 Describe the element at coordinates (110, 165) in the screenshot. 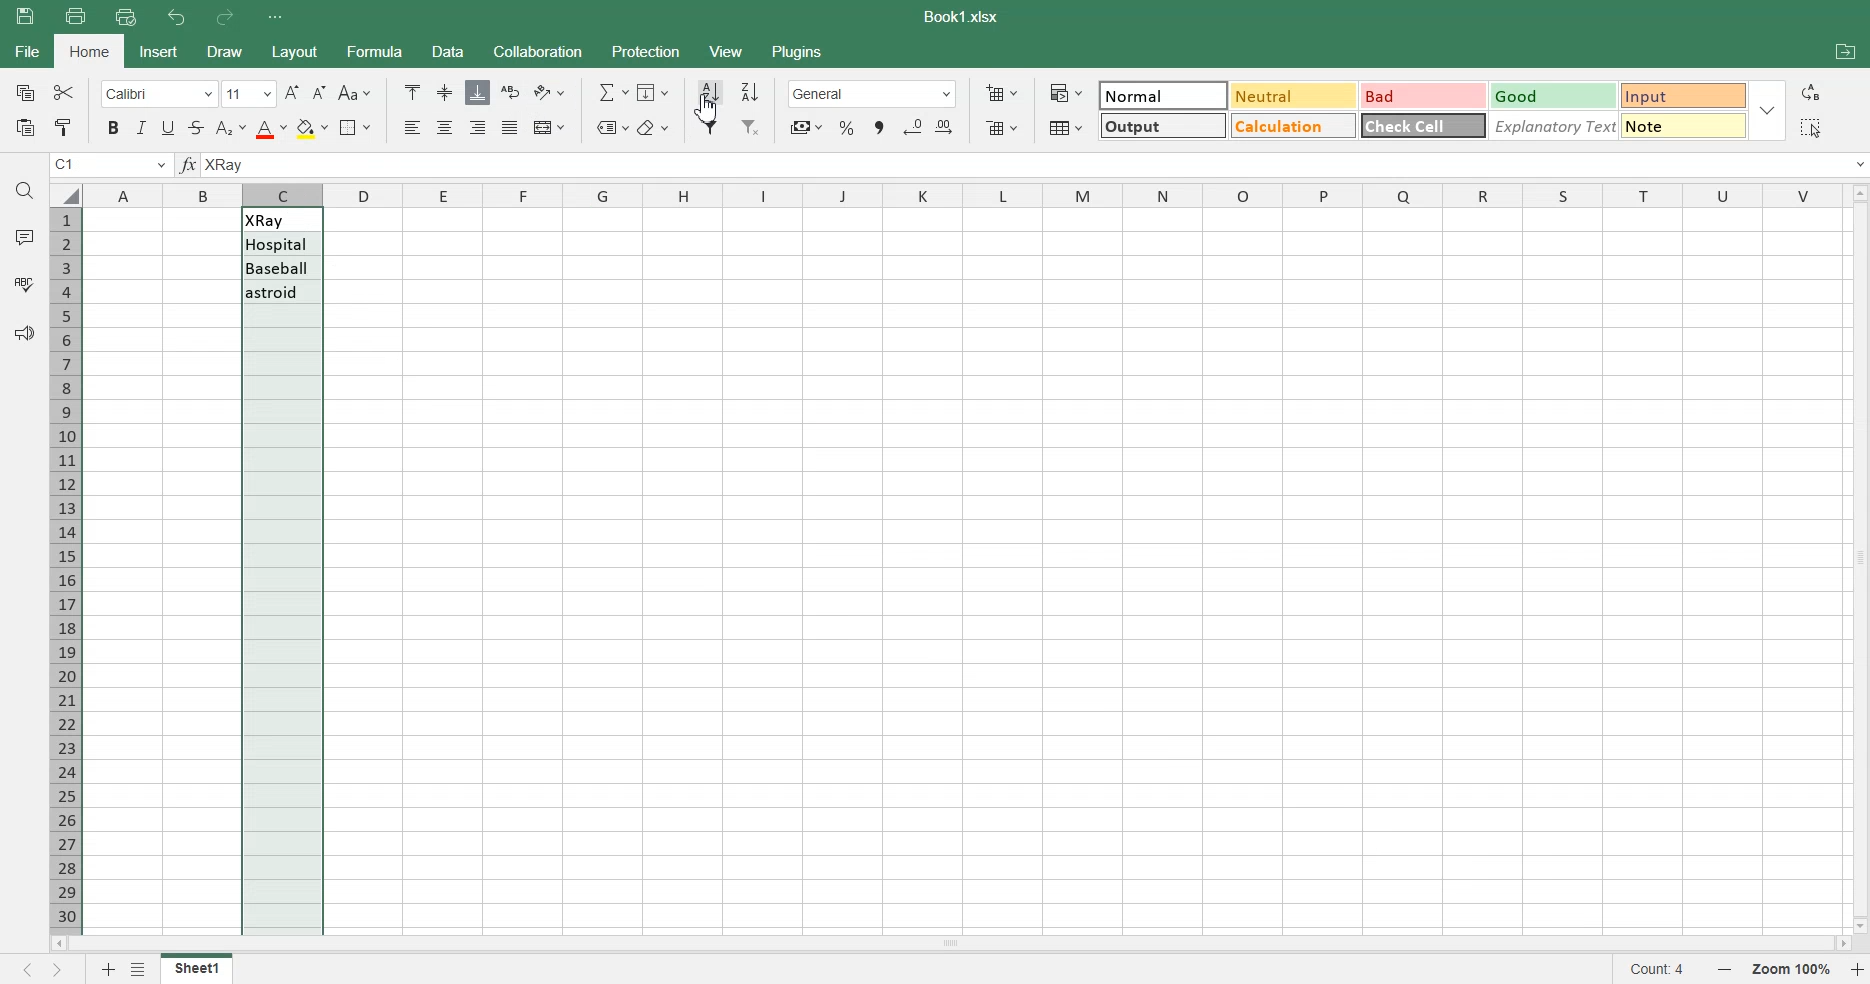

I see `Cell Name` at that location.